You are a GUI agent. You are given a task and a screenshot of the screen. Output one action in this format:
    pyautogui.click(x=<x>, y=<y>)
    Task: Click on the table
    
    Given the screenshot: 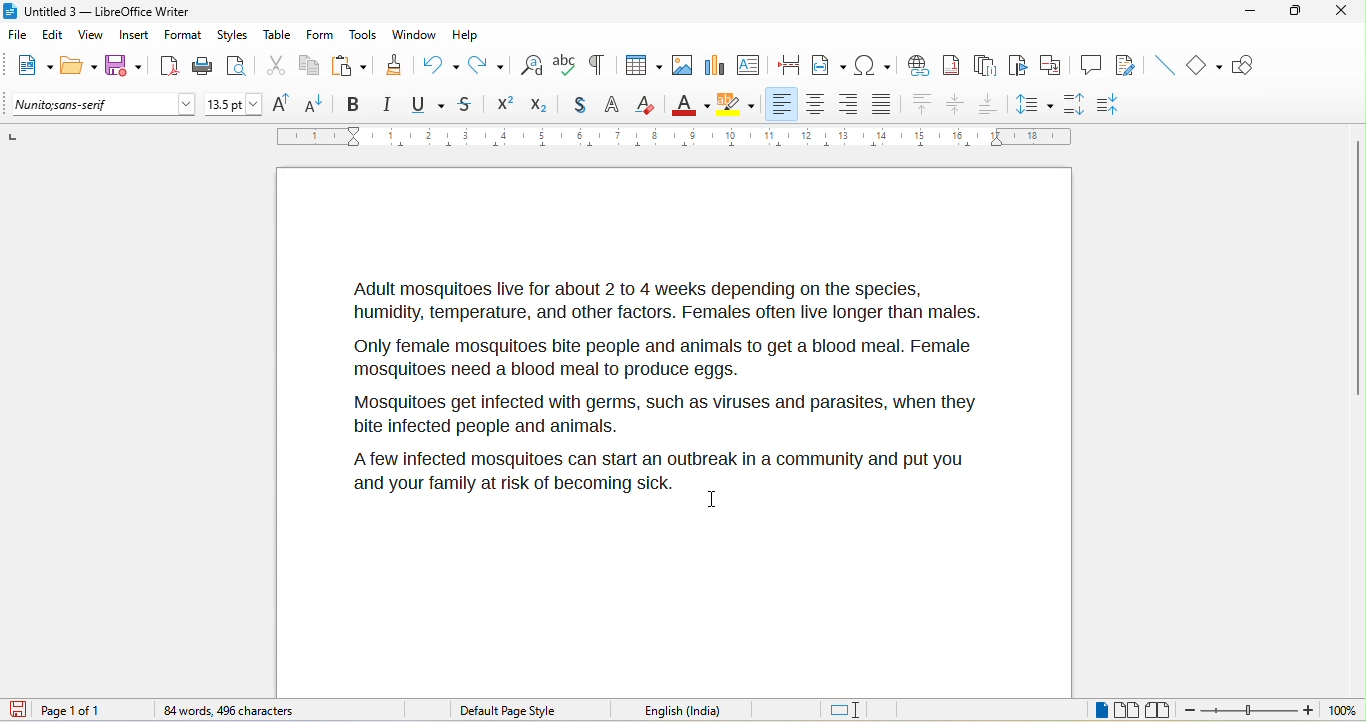 What is the action you would take?
    pyautogui.click(x=278, y=34)
    